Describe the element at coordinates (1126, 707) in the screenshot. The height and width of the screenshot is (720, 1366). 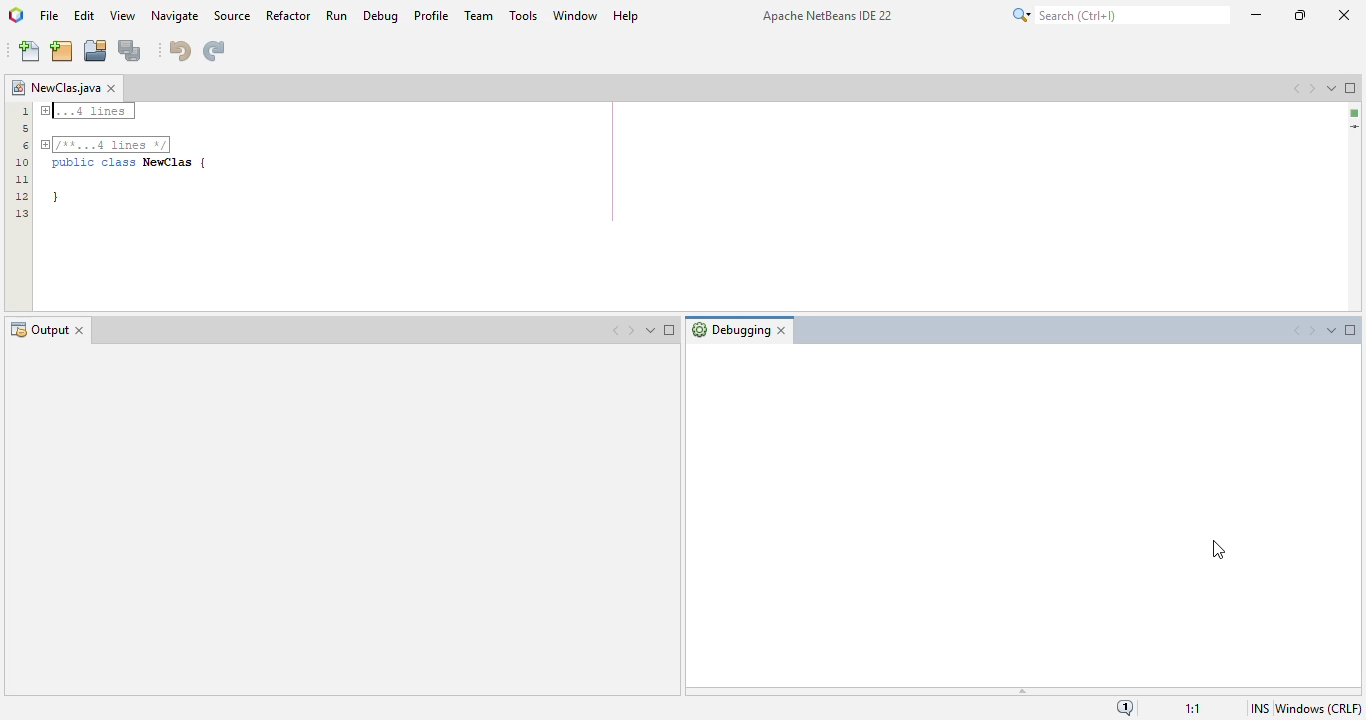
I see `notifications` at that location.